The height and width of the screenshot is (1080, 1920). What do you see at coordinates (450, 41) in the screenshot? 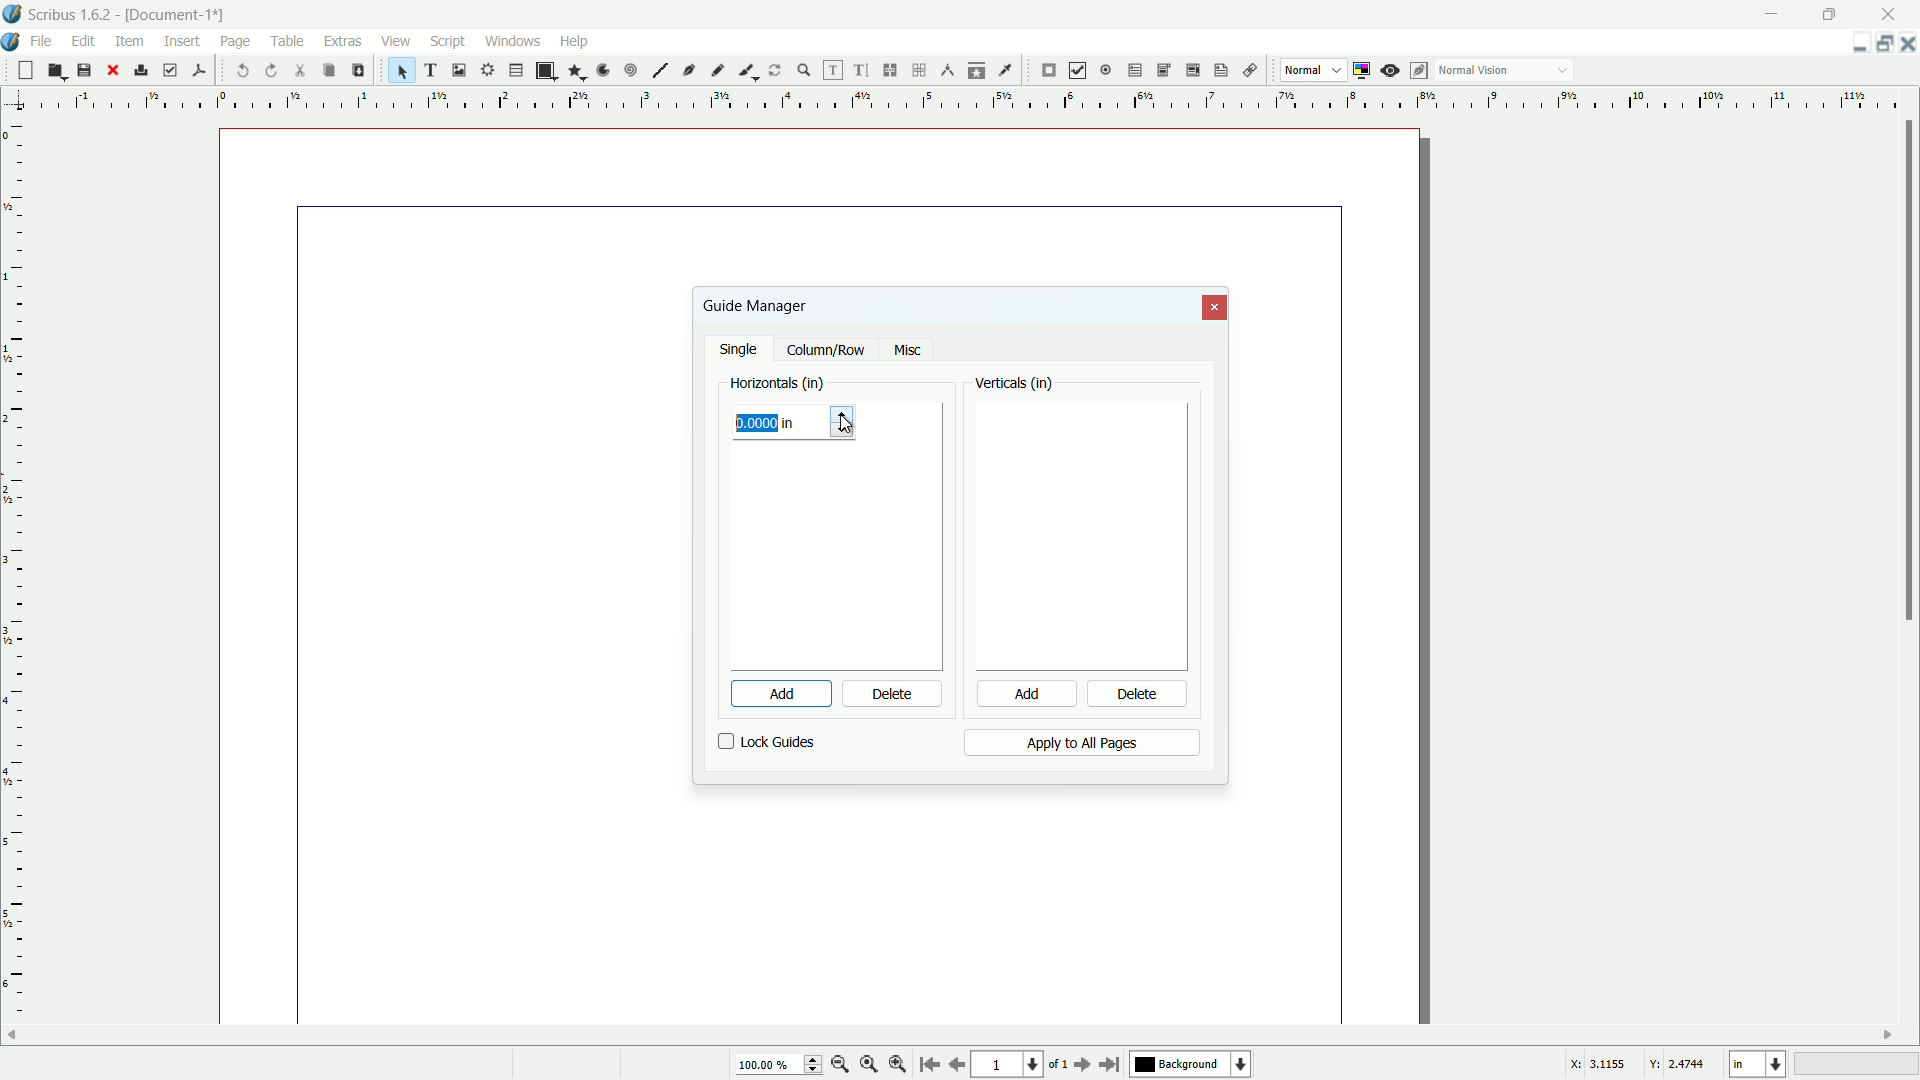
I see `script menu` at bounding box center [450, 41].